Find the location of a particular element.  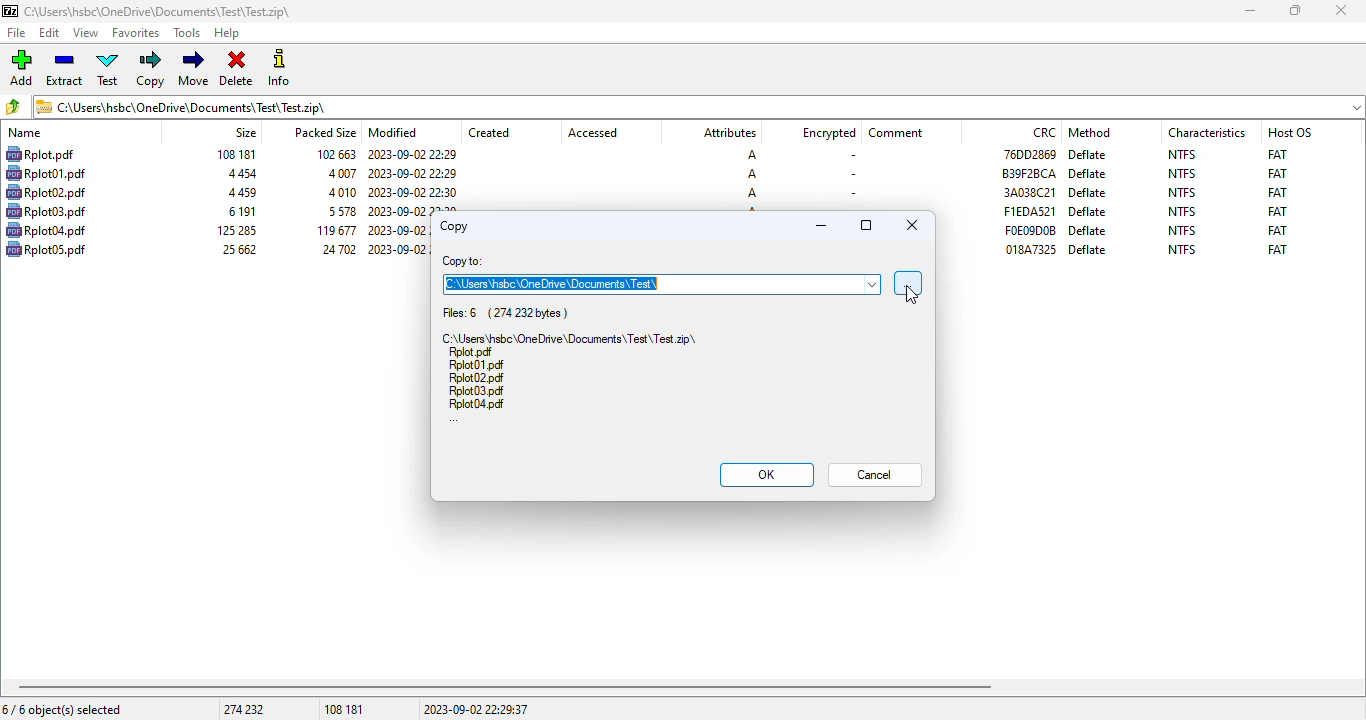

extract is located at coordinates (65, 69).